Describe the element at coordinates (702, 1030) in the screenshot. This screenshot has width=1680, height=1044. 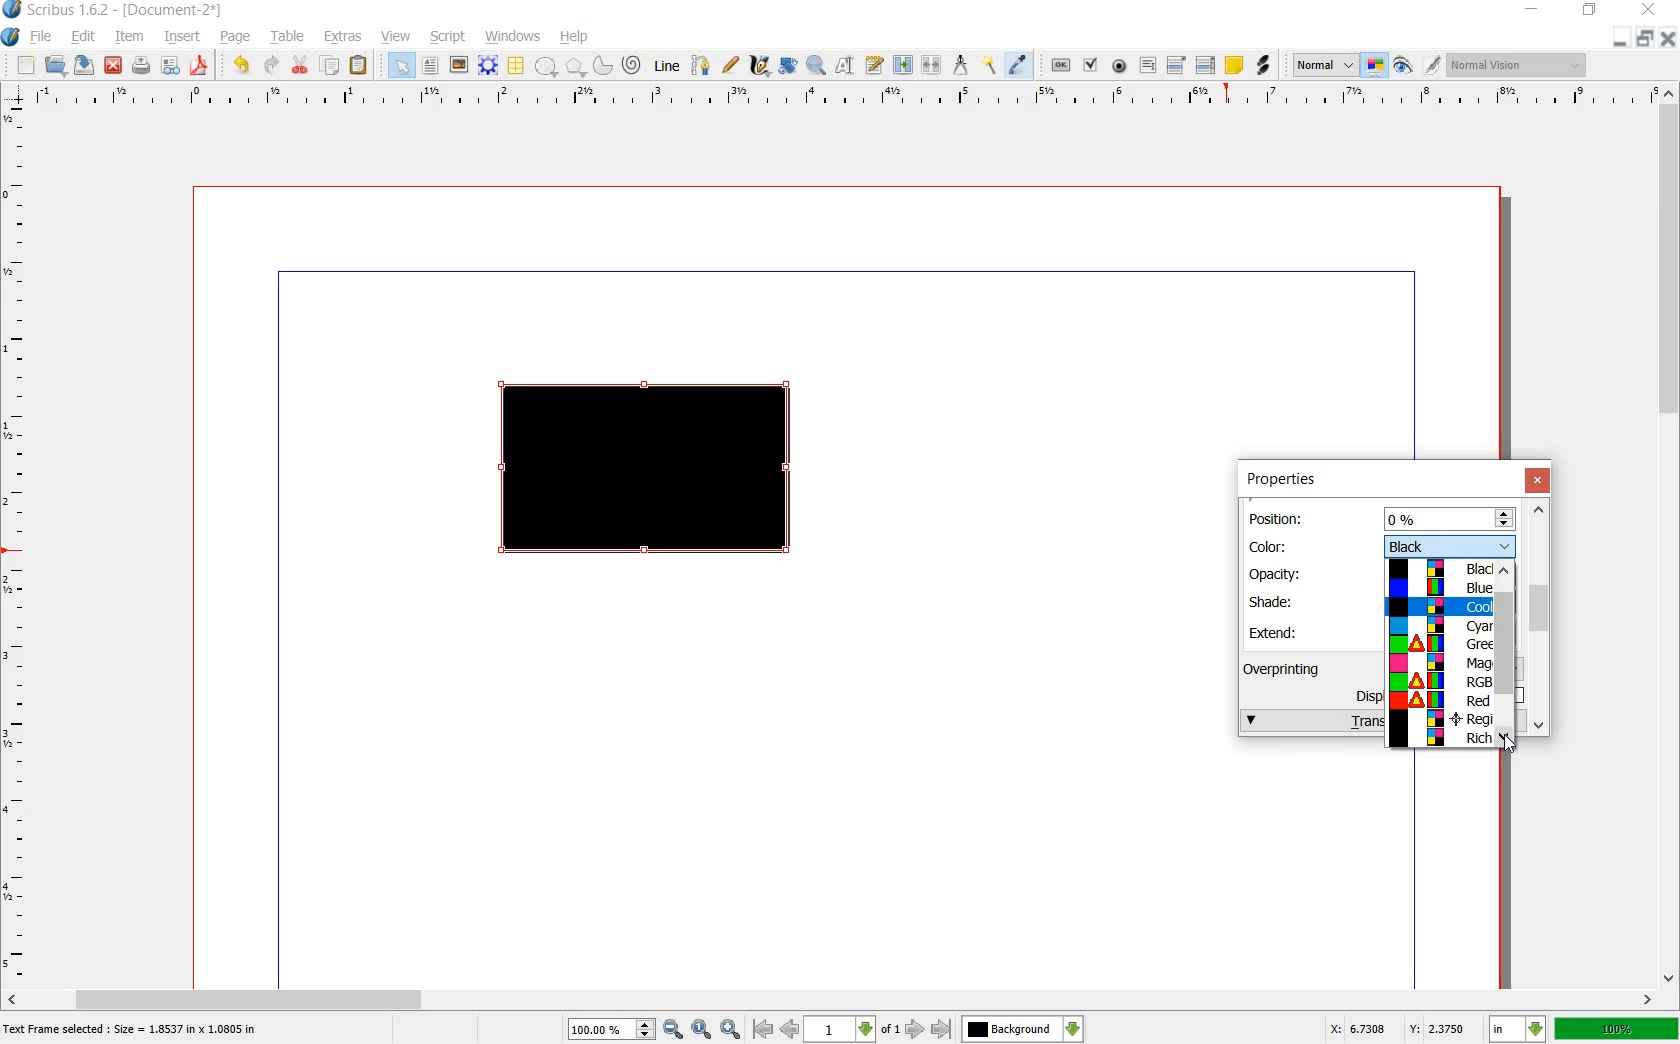
I see `zoom to` at that location.